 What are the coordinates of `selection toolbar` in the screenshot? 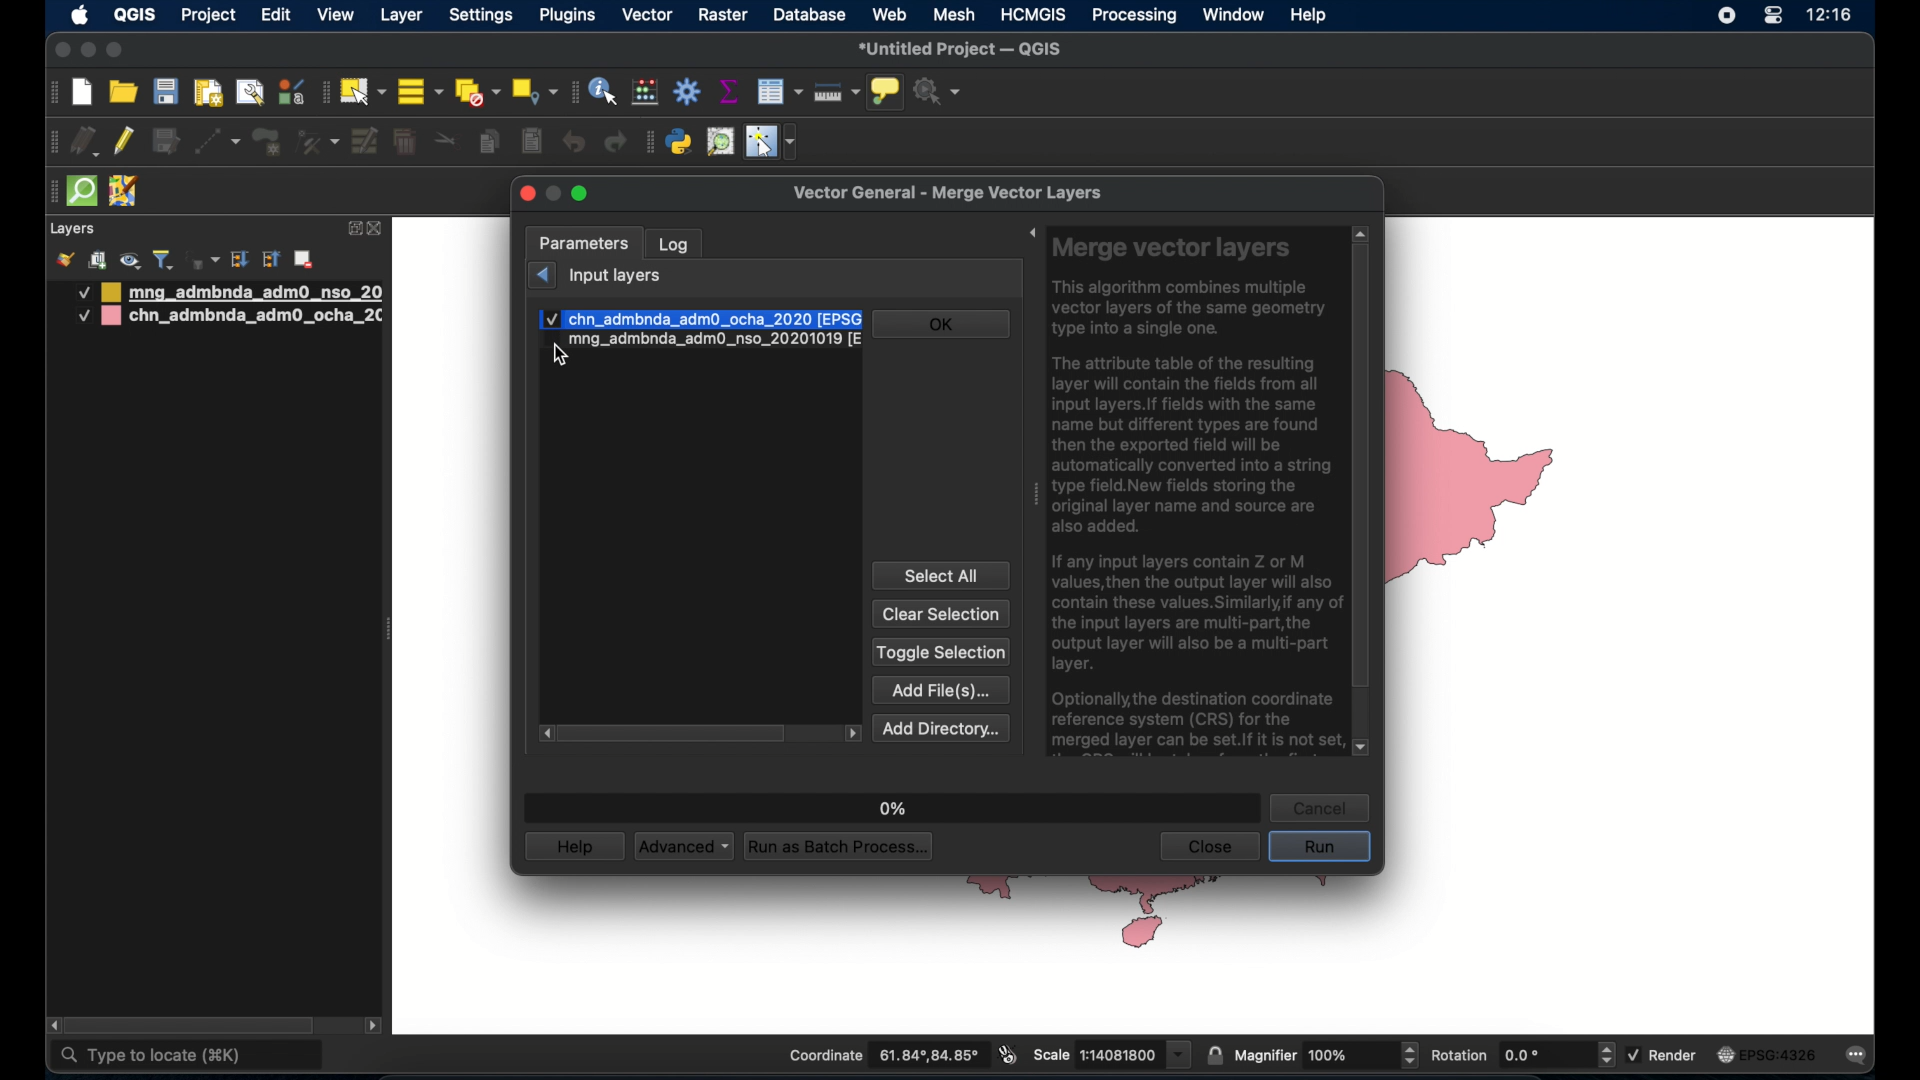 It's located at (323, 92).